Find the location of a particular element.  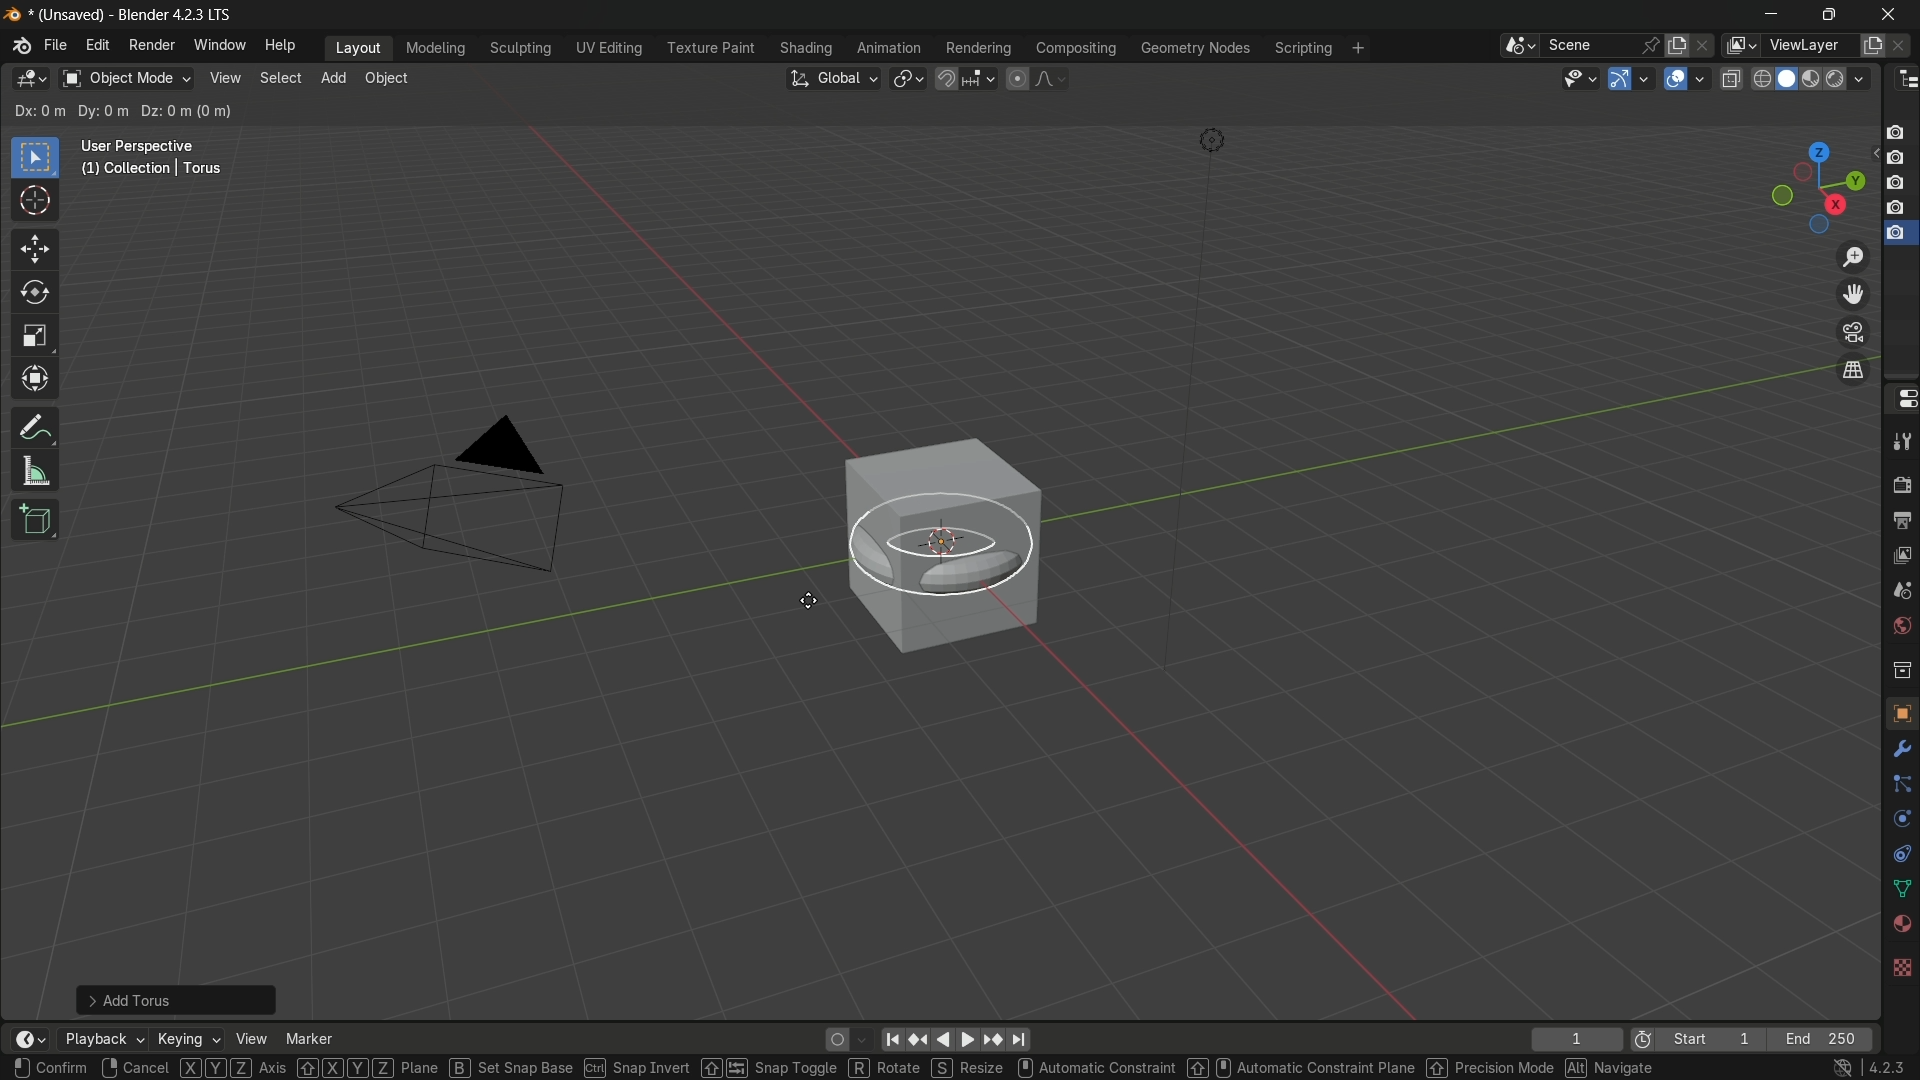

auto keyframe is located at coordinates (861, 1040).